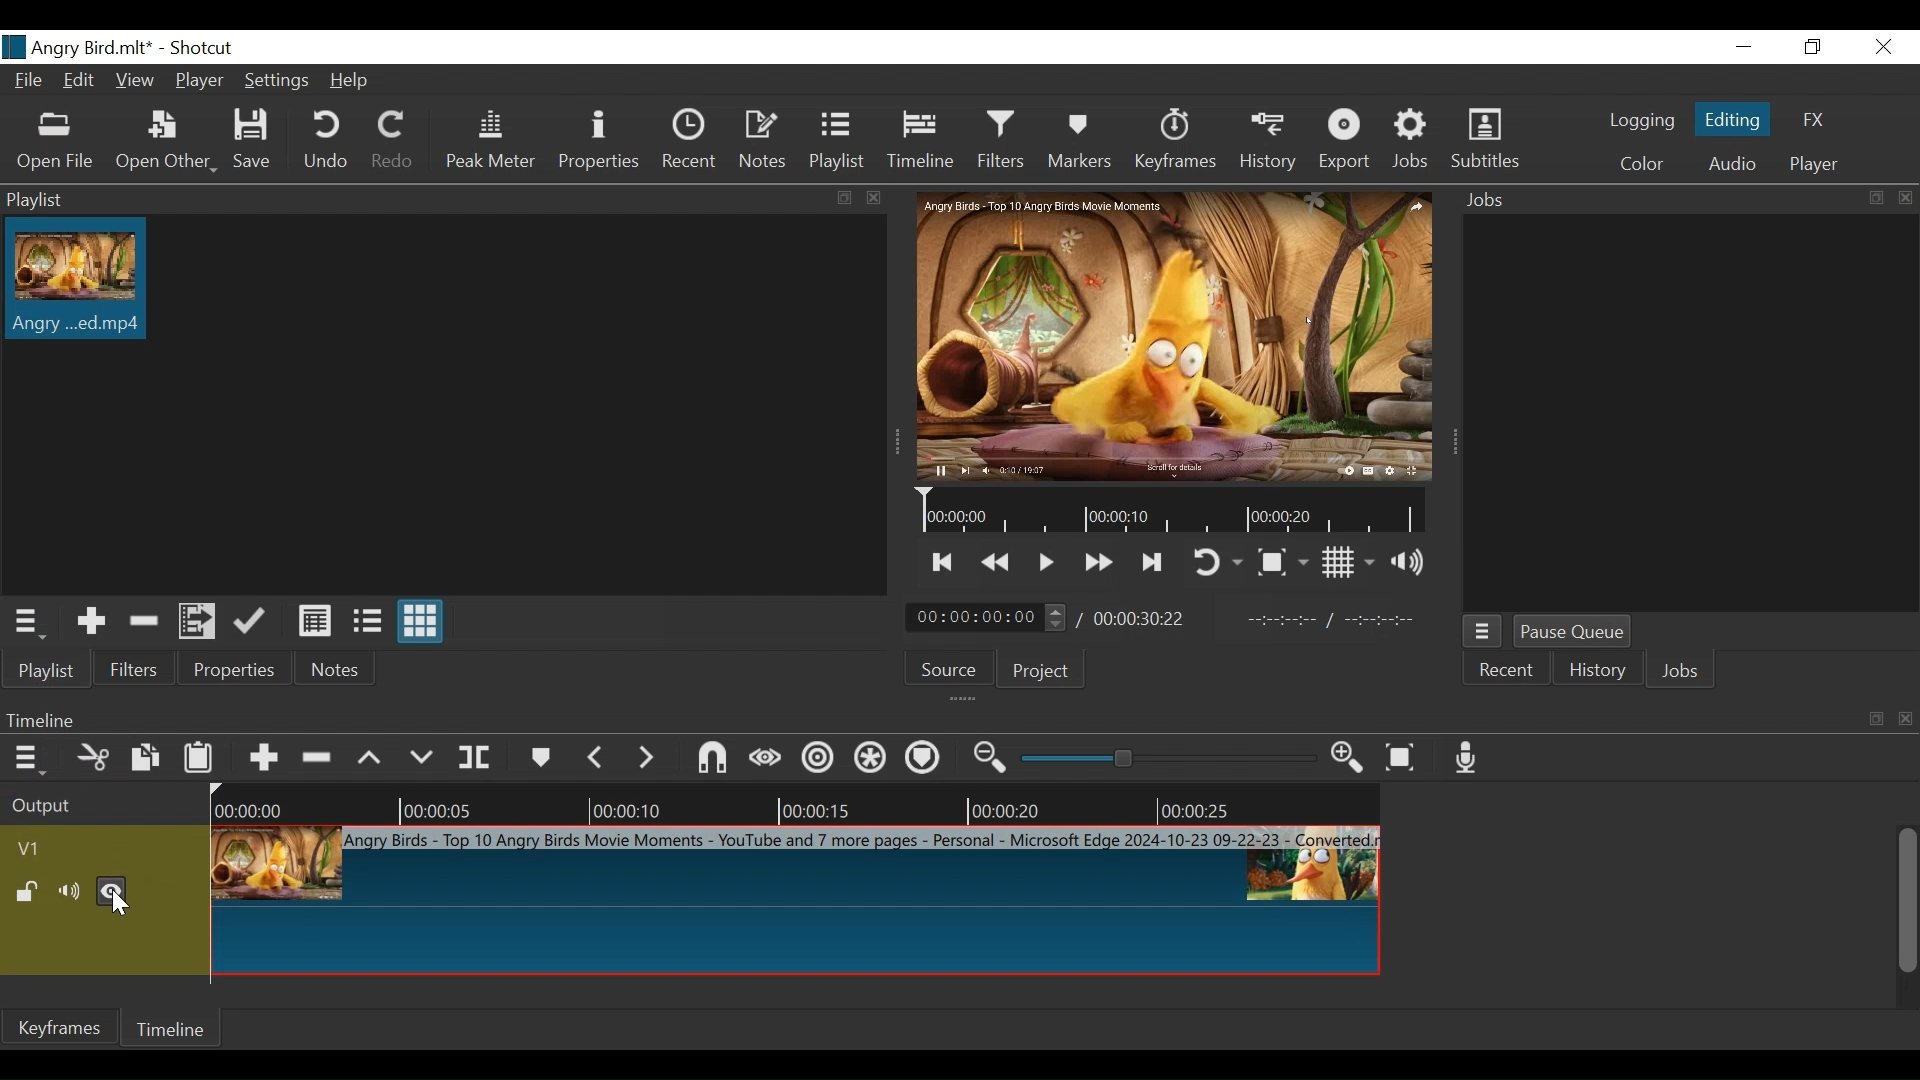 Image resolution: width=1920 pixels, height=1080 pixels. Describe the element at coordinates (763, 141) in the screenshot. I see `Notes` at that location.